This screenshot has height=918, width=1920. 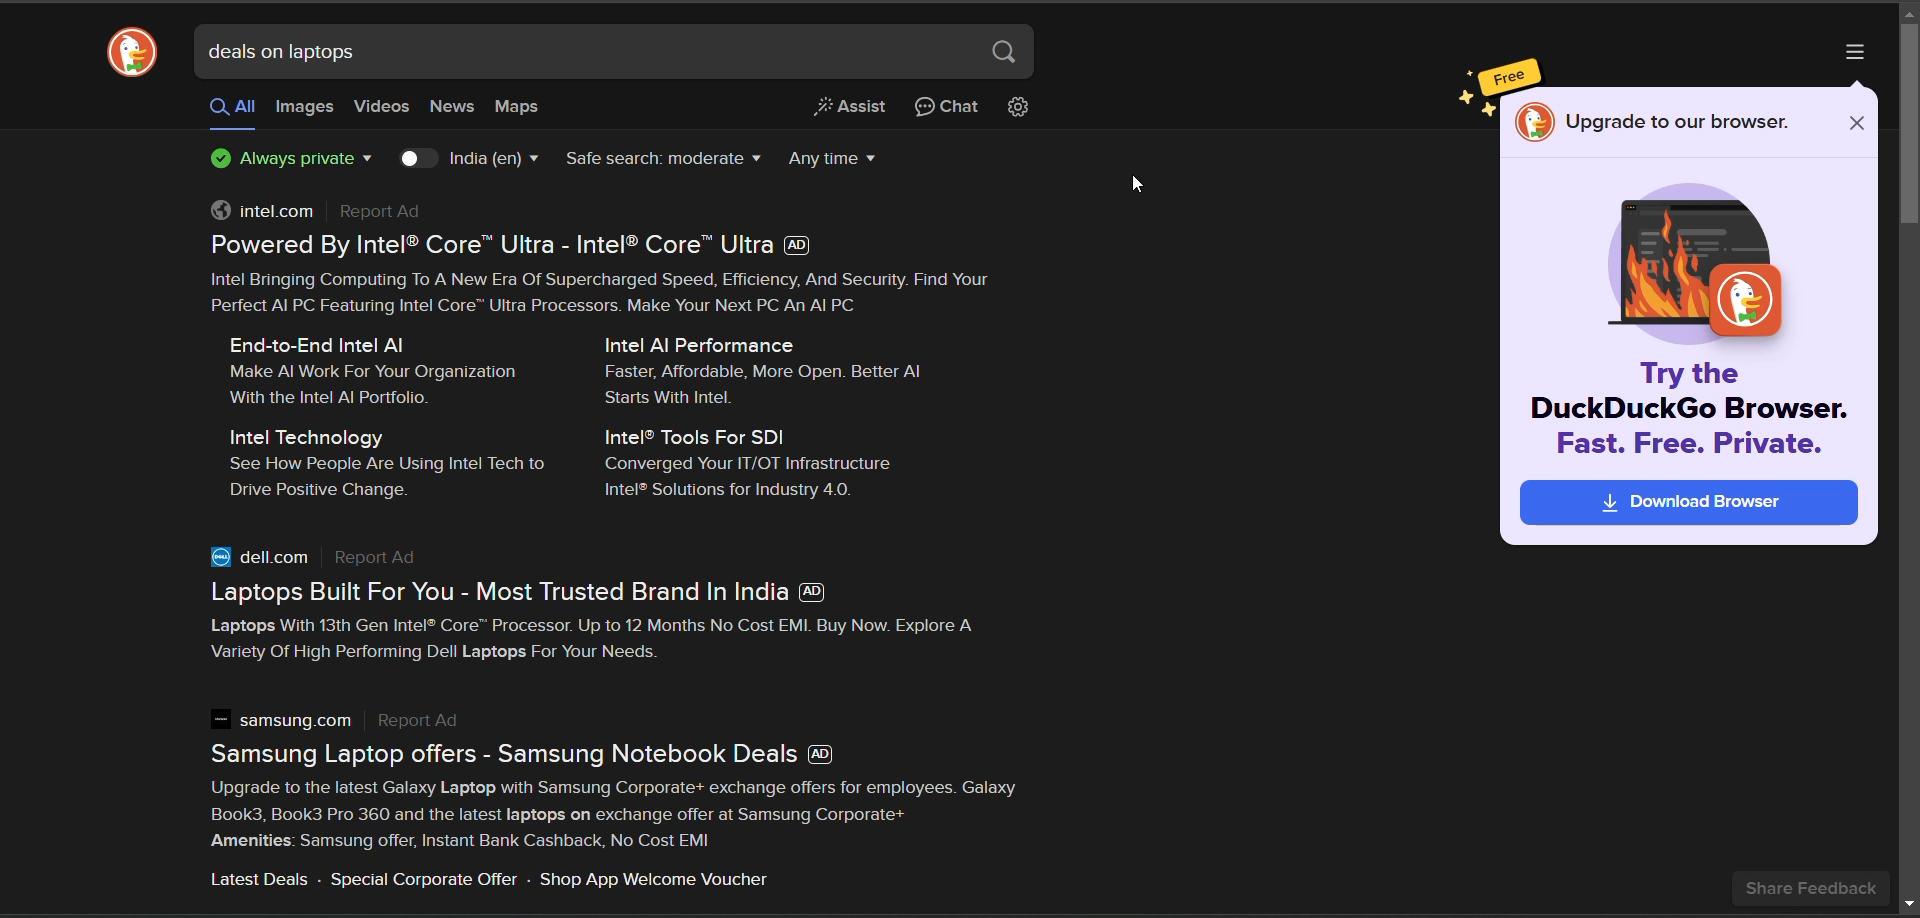 I want to click on Intel® Tools For SDI
Converged Your IT/OT Infrastructure
Intel® Solutions for Industry 4.0., so click(x=755, y=465).